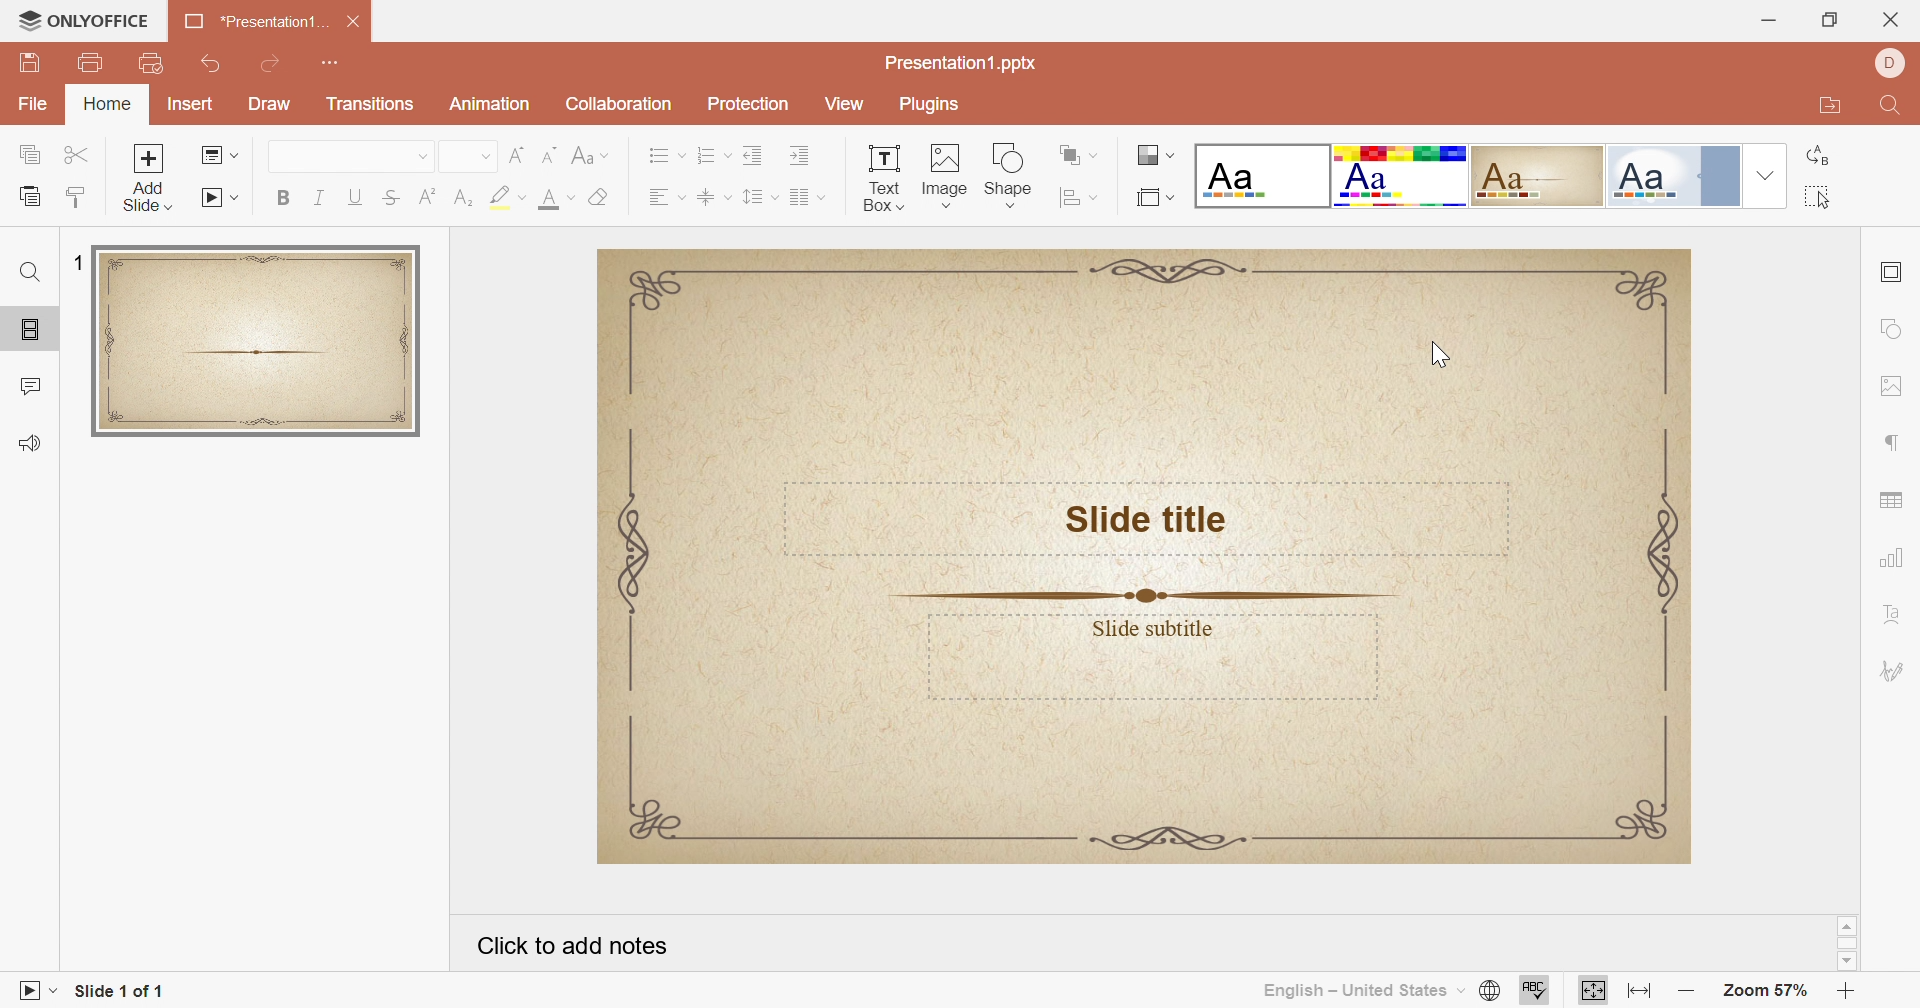  I want to click on Click to add notes, so click(573, 943).